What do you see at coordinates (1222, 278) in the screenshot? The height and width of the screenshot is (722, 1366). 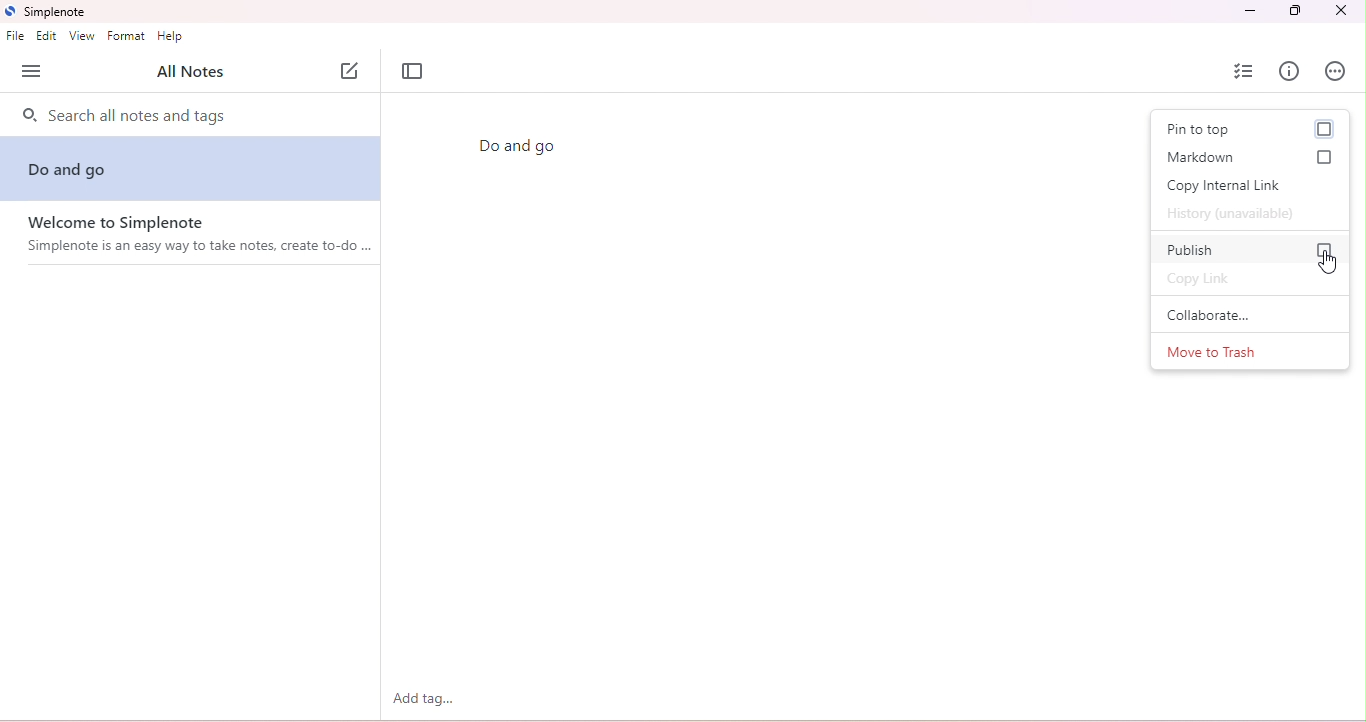 I see `copy link` at bounding box center [1222, 278].